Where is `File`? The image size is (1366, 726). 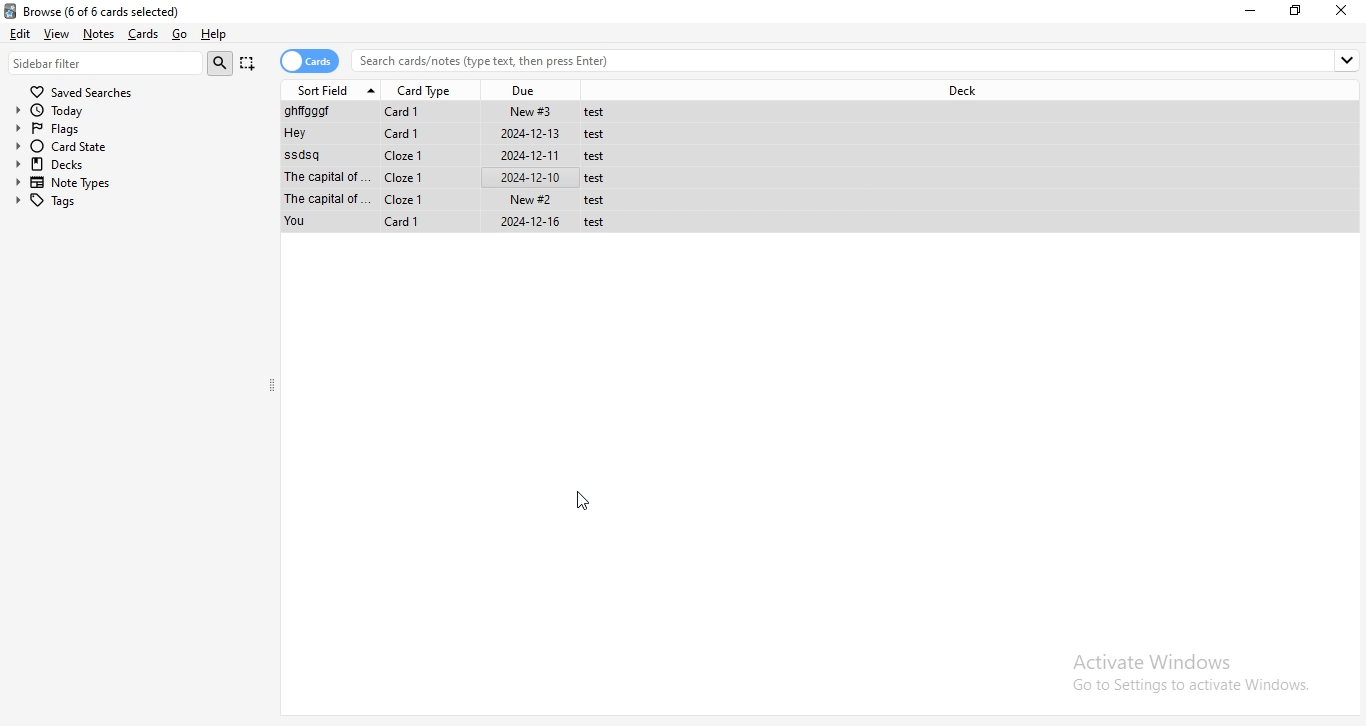 File is located at coordinates (455, 135).